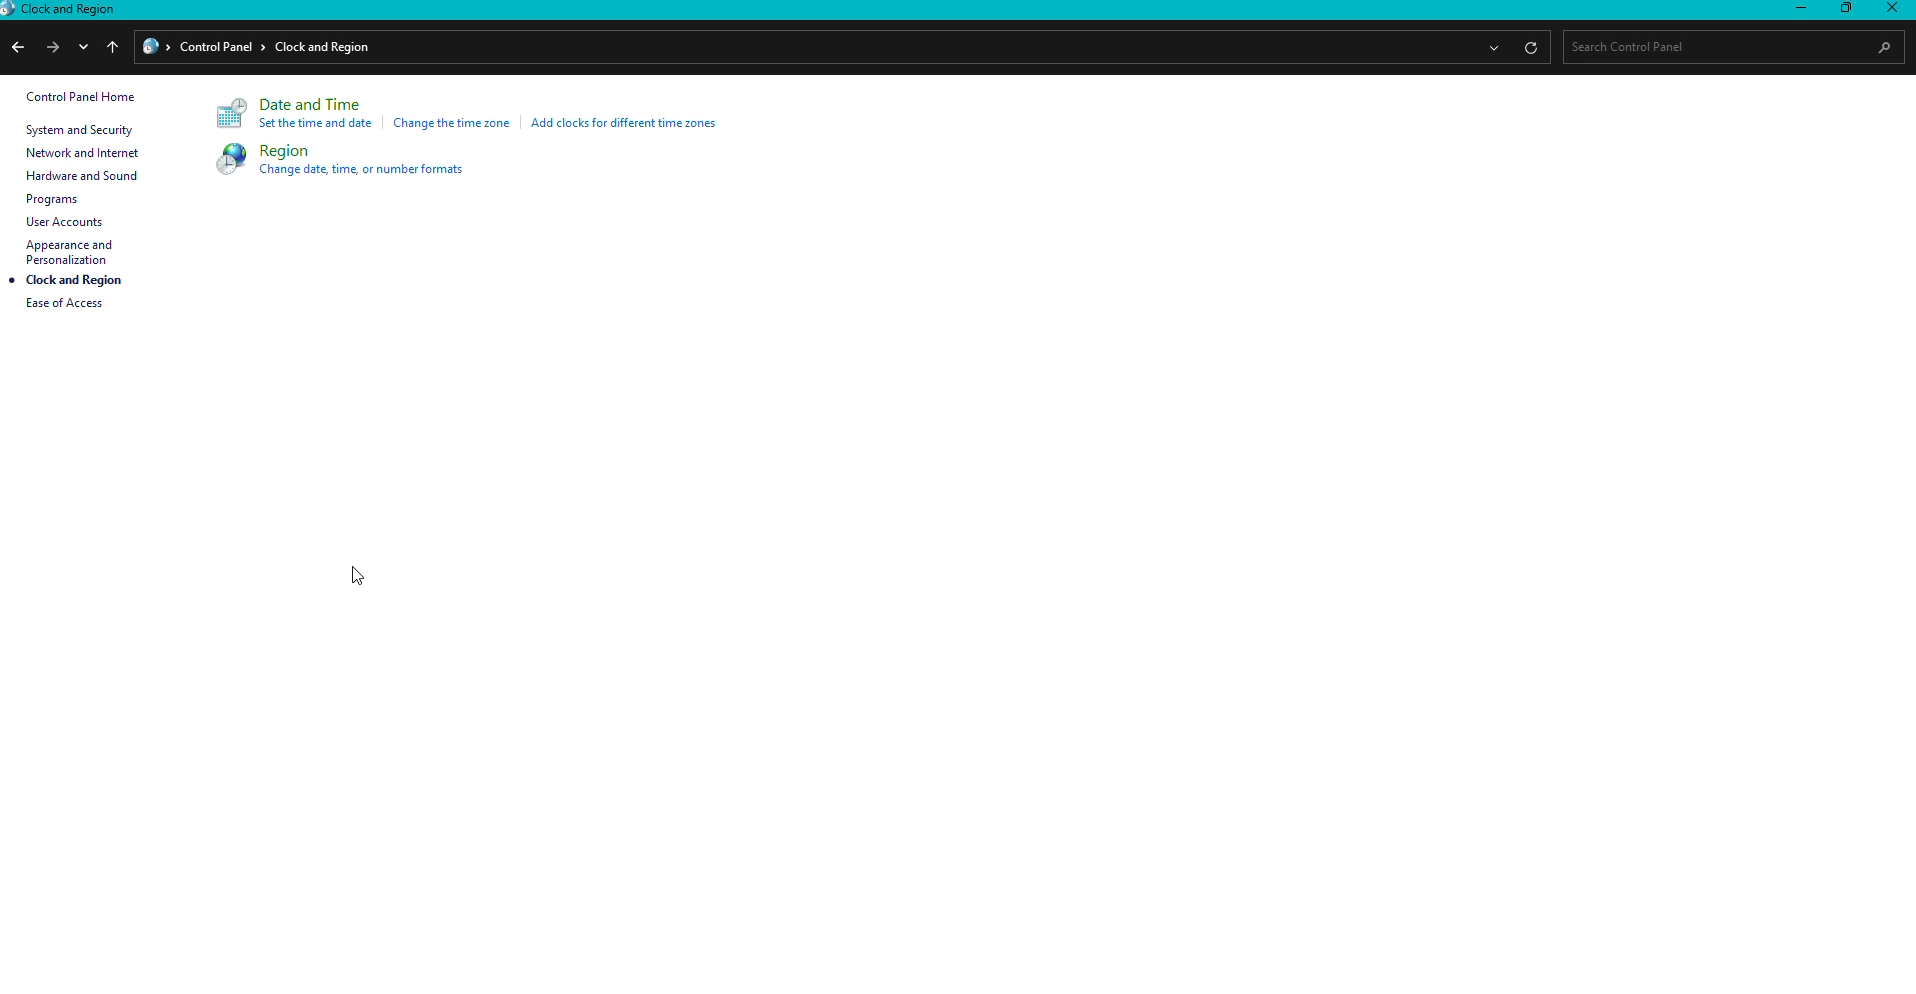 Image resolution: width=1916 pixels, height=994 pixels. Describe the element at coordinates (115, 49) in the screenshot. I see `up` at that location.